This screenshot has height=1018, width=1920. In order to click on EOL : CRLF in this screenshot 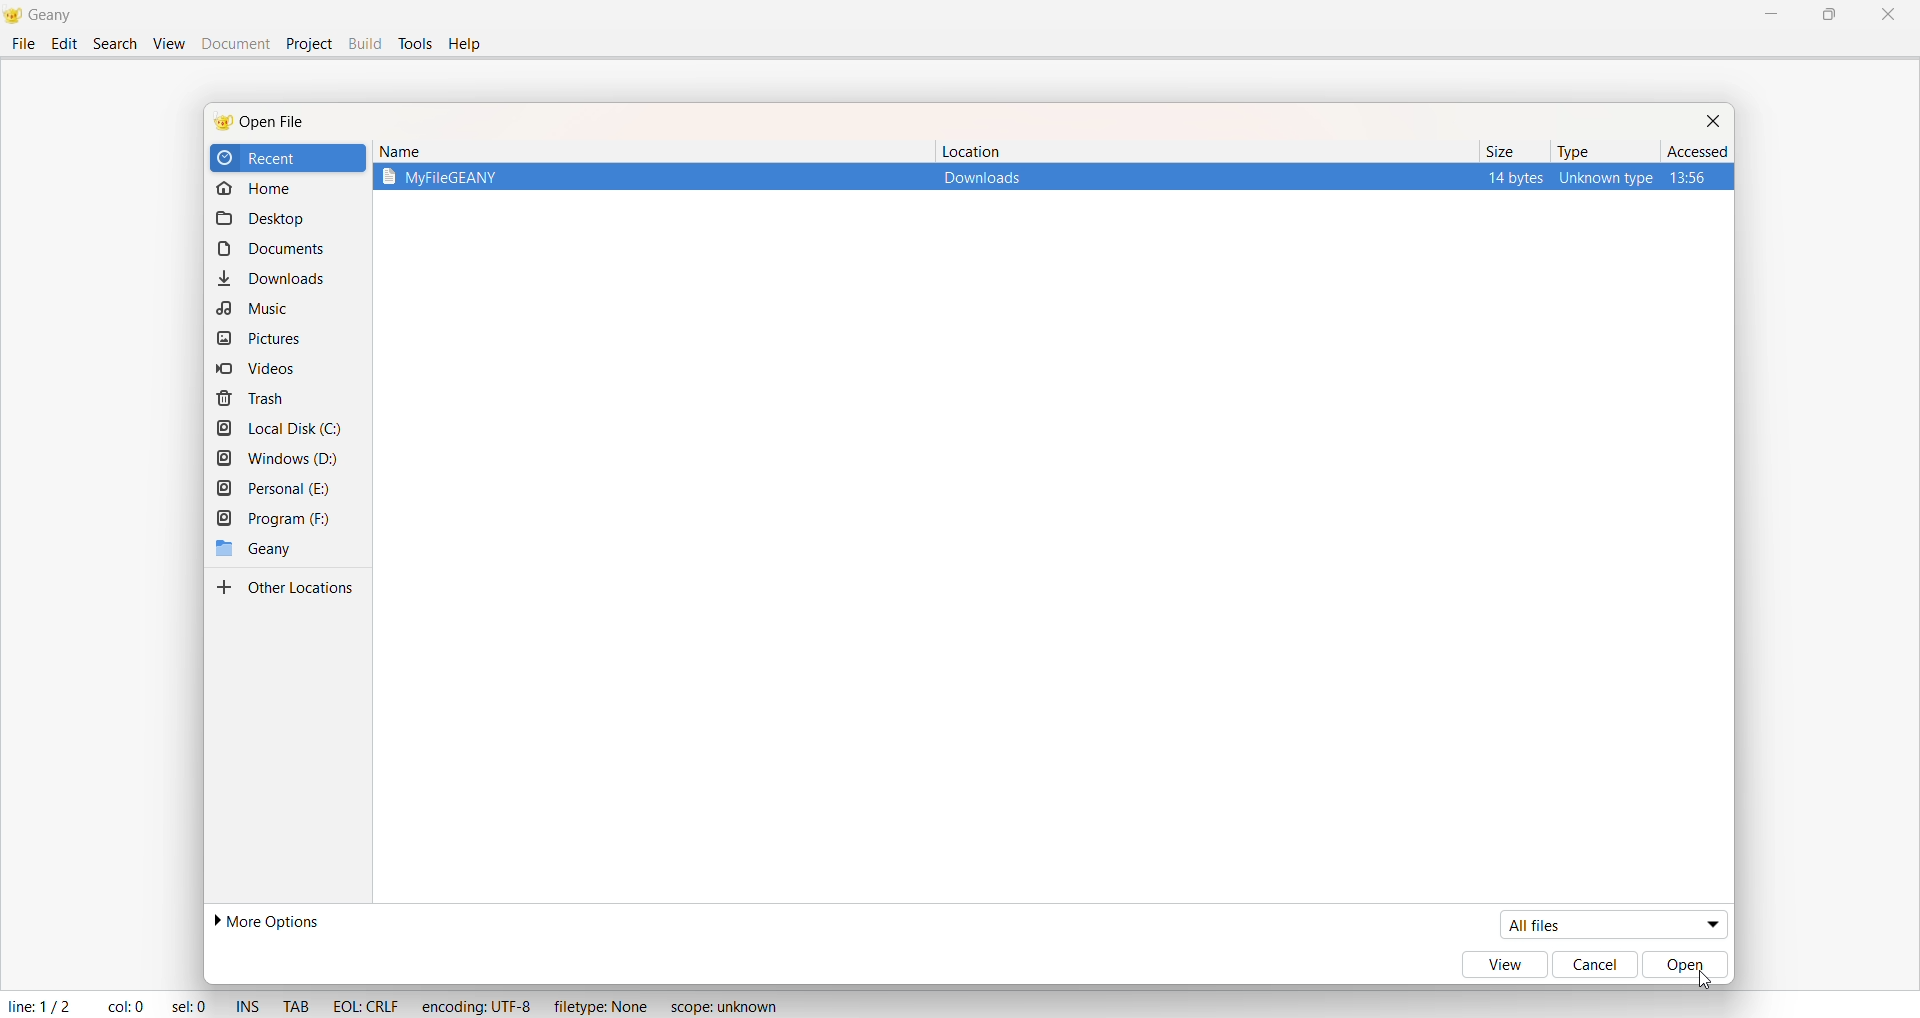, I will do `click(362, 1006)`.